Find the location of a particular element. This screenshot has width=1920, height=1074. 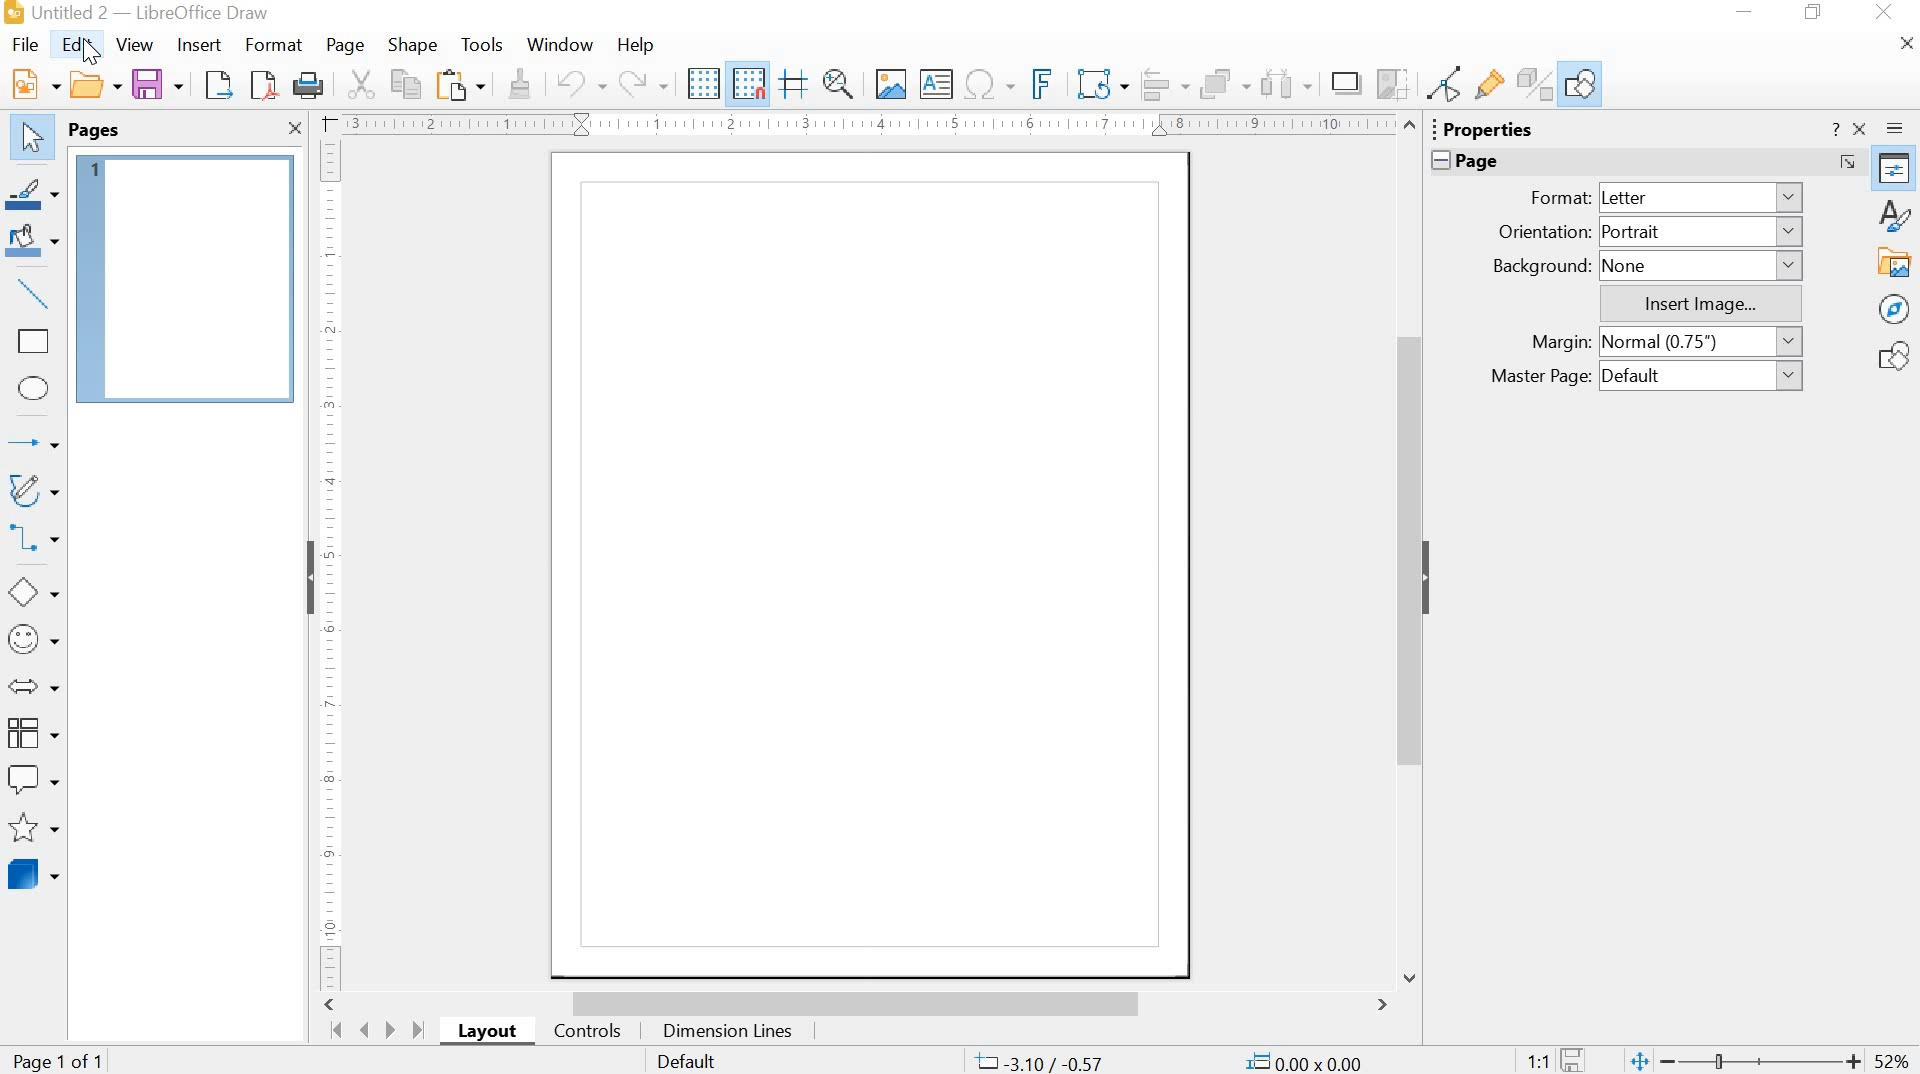

Display Grid is located at coordinates (705, 83).